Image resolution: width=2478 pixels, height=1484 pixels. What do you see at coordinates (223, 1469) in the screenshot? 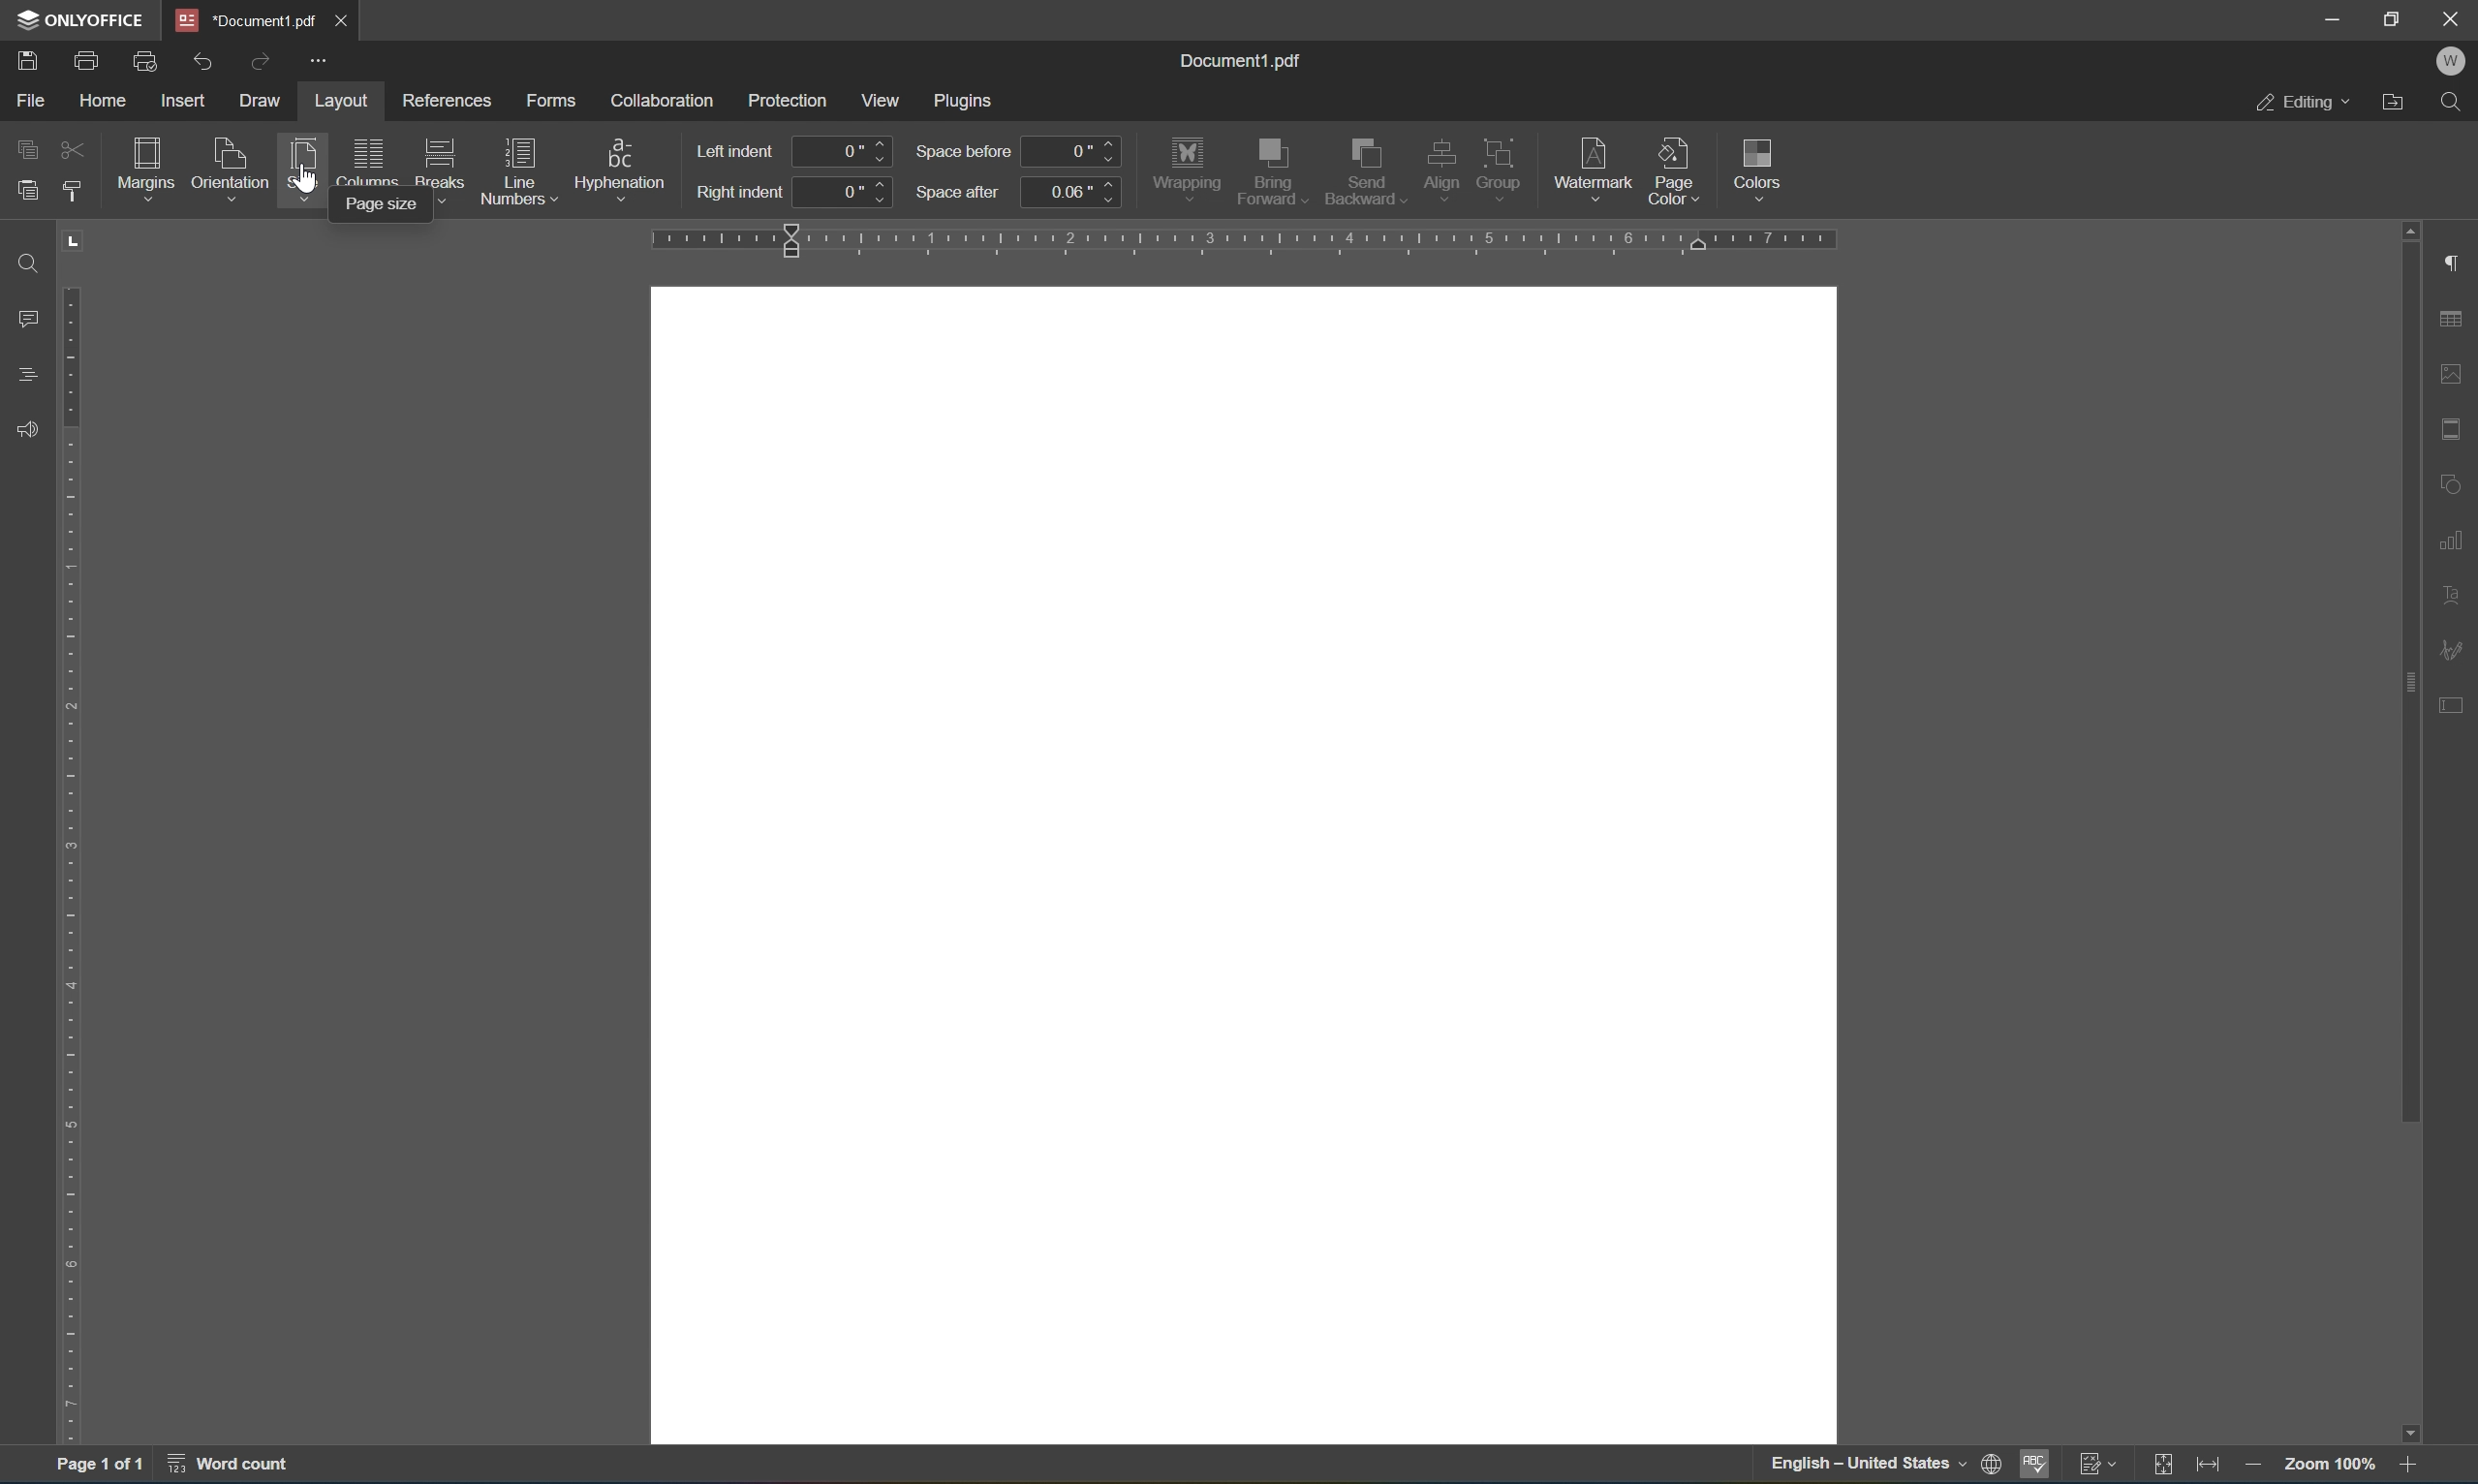
I see `word count` at bounding box center [223, 1469].